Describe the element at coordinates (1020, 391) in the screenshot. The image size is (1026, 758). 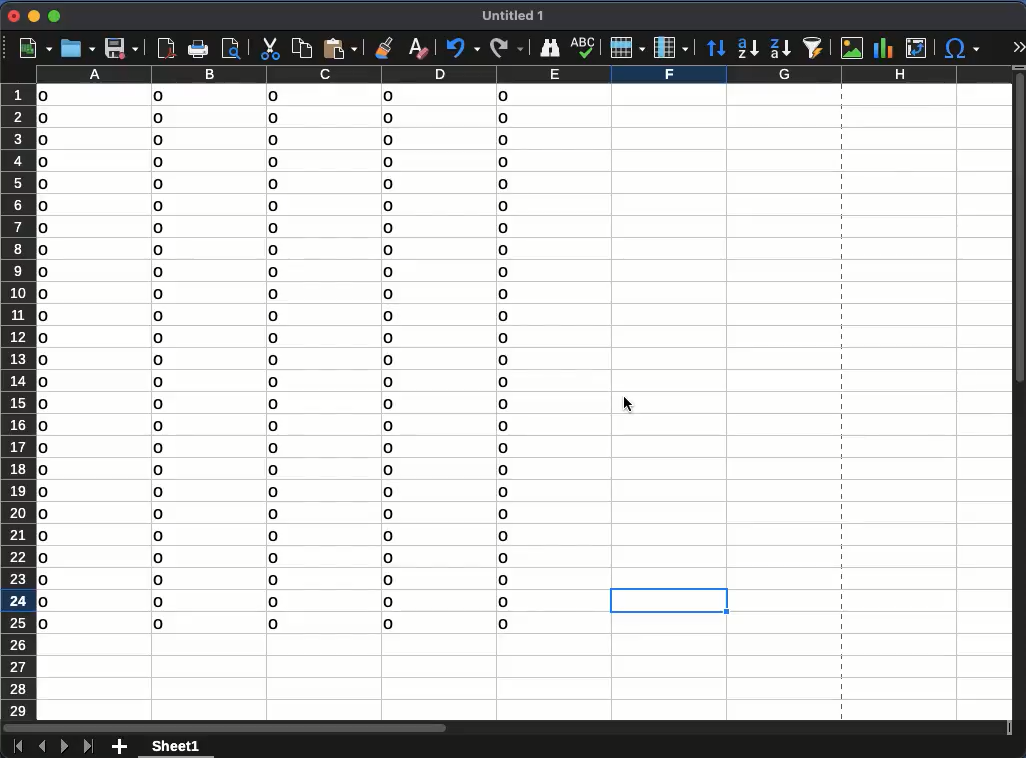
I see `scroll` at that location.